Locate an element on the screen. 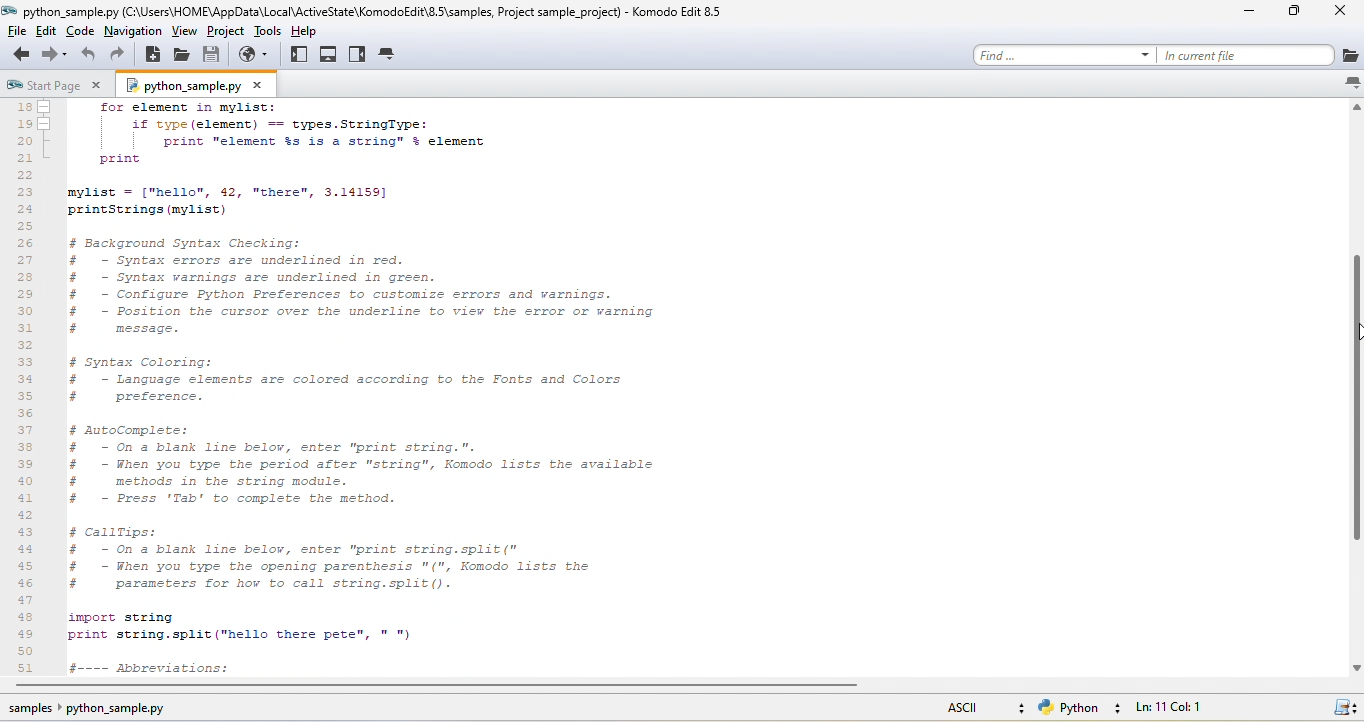  app icon is located at coordinates (10, 11).